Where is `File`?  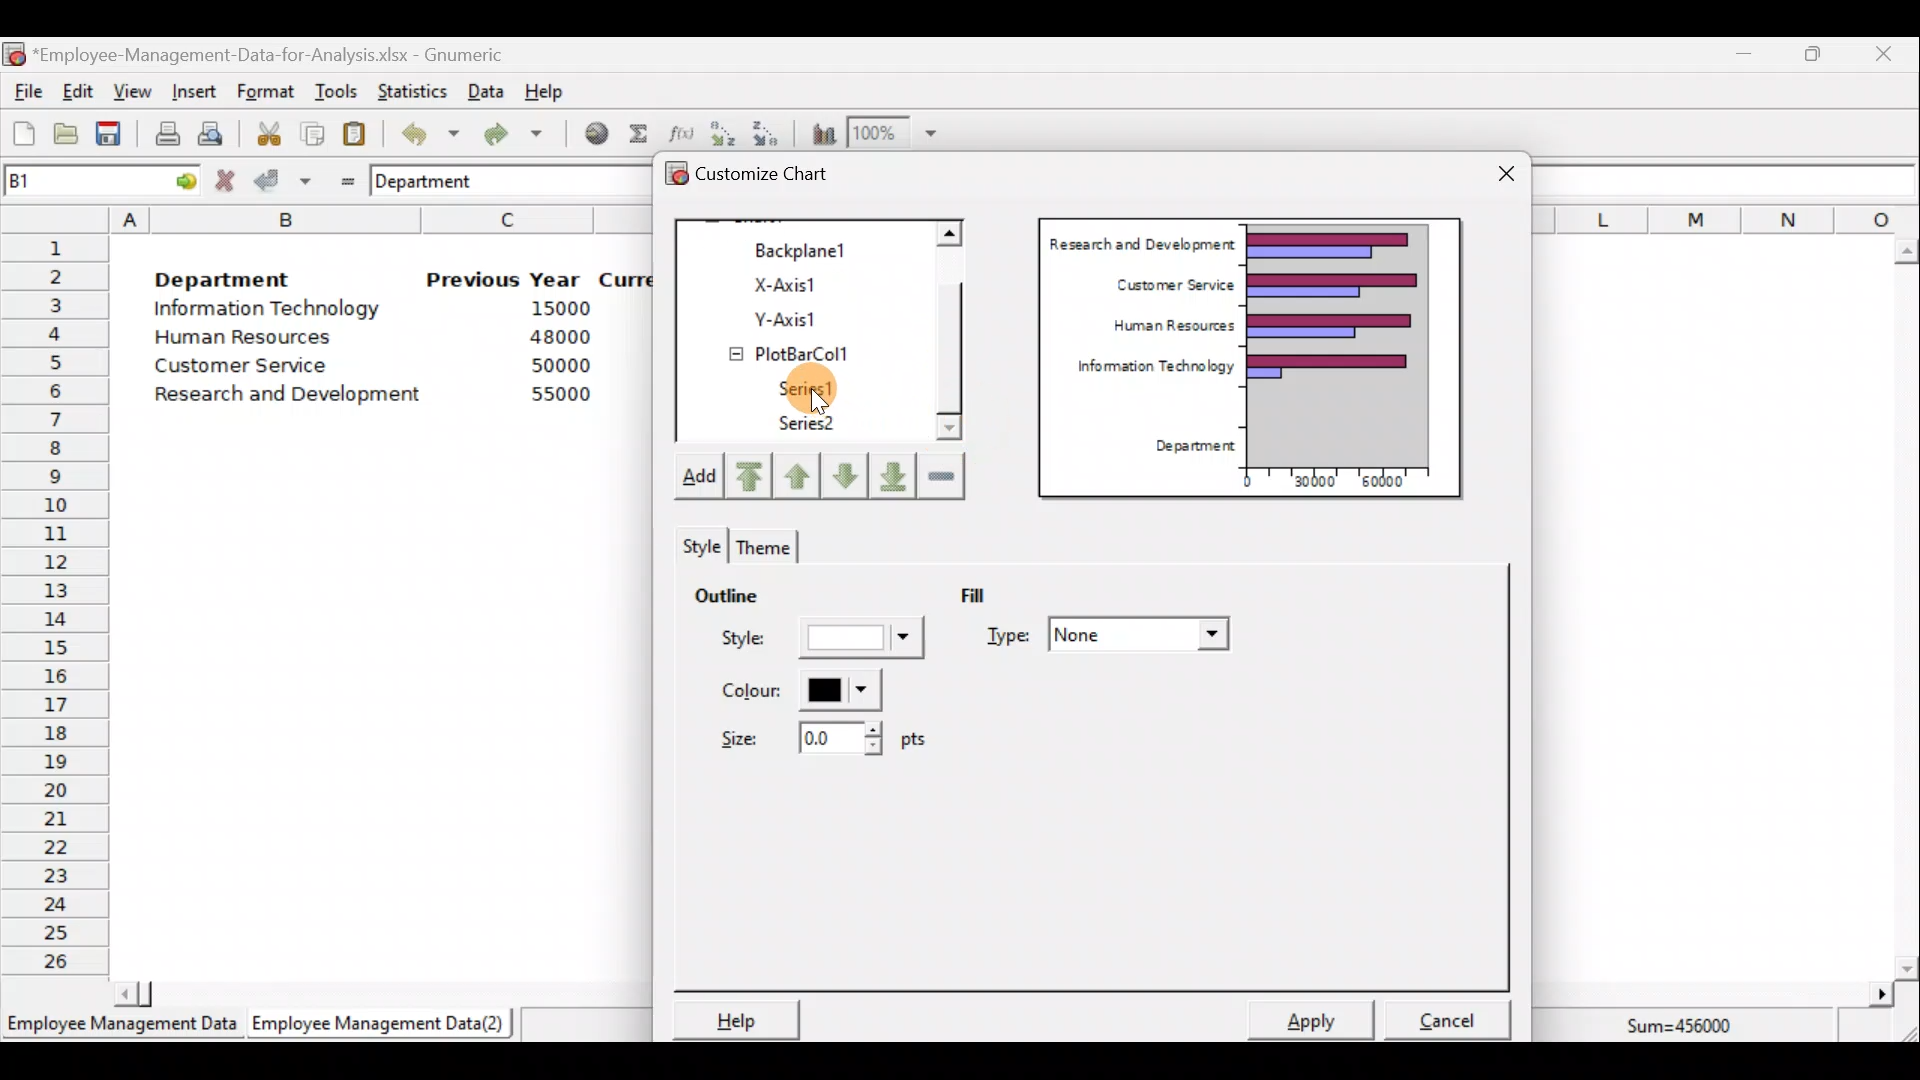 File is located at coordinates (25, 92).